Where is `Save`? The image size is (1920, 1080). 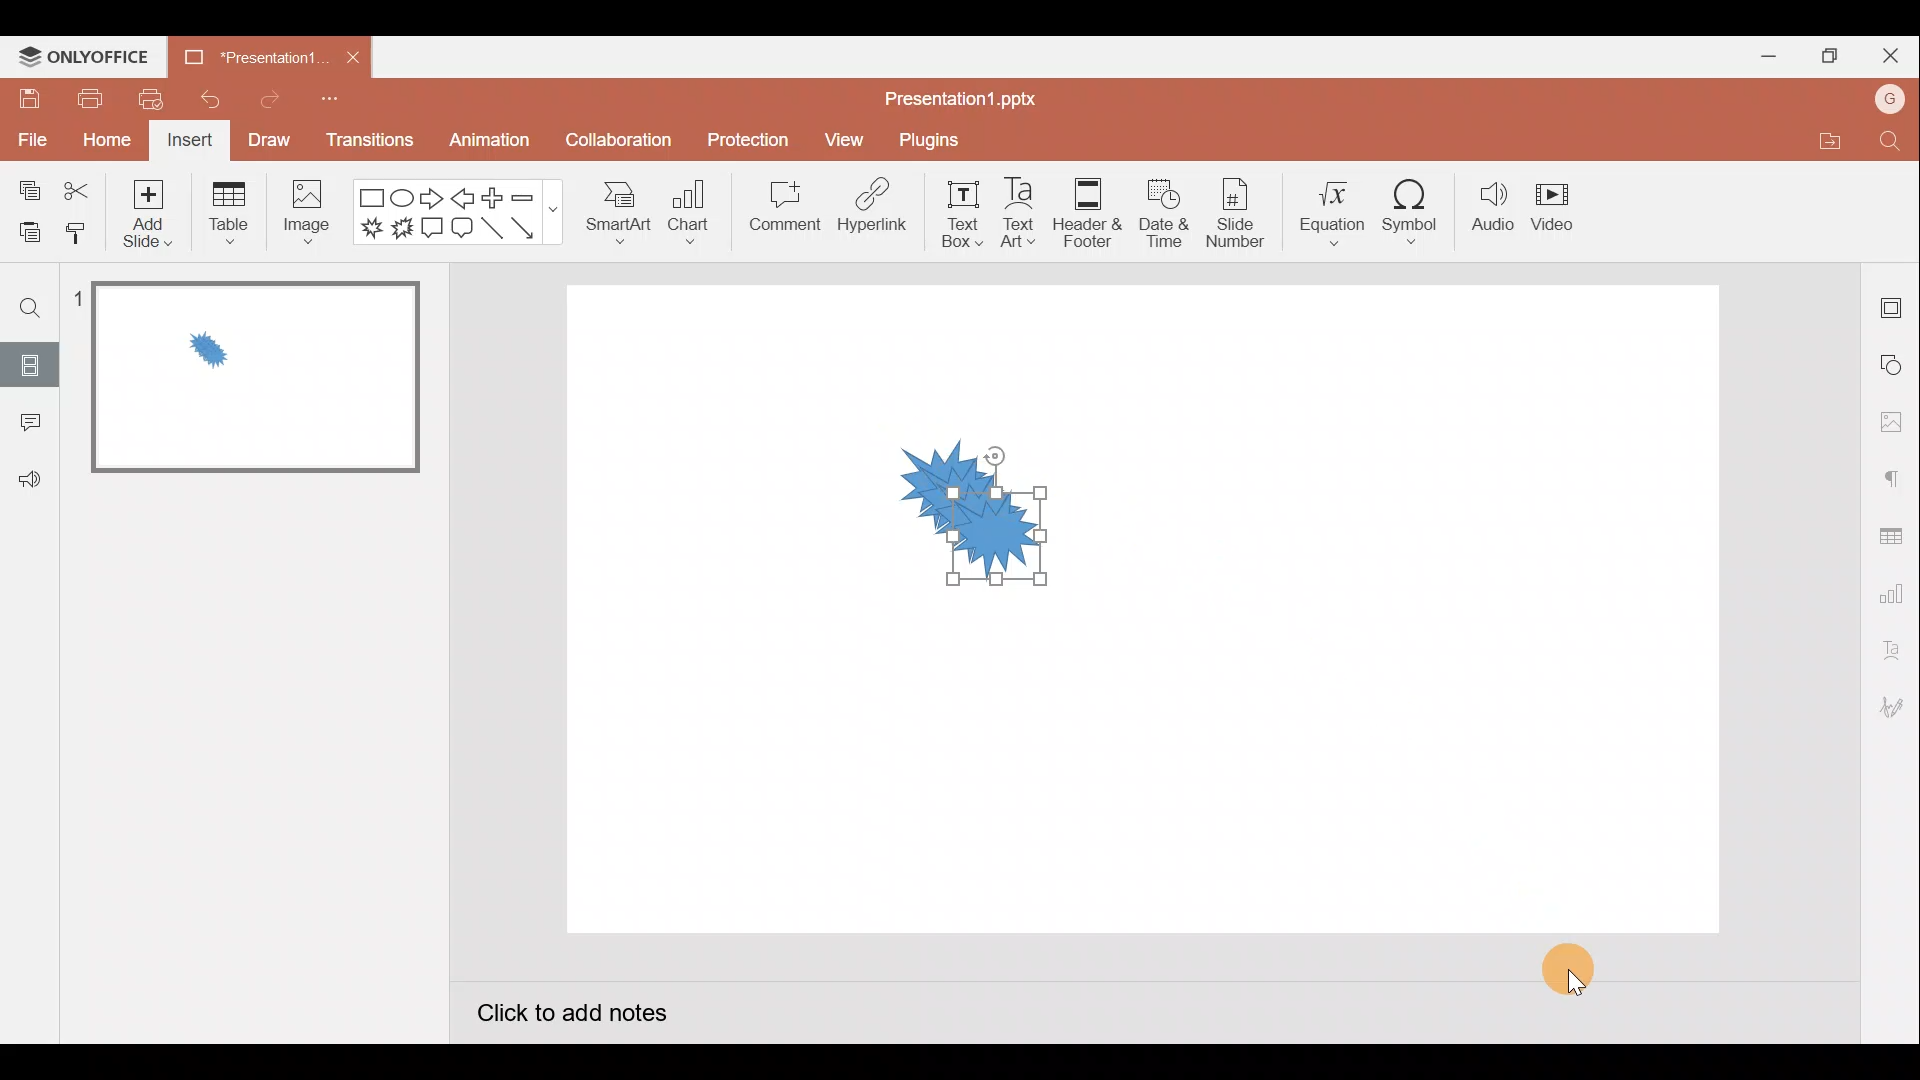
Save is located at coordinates (29, 102).